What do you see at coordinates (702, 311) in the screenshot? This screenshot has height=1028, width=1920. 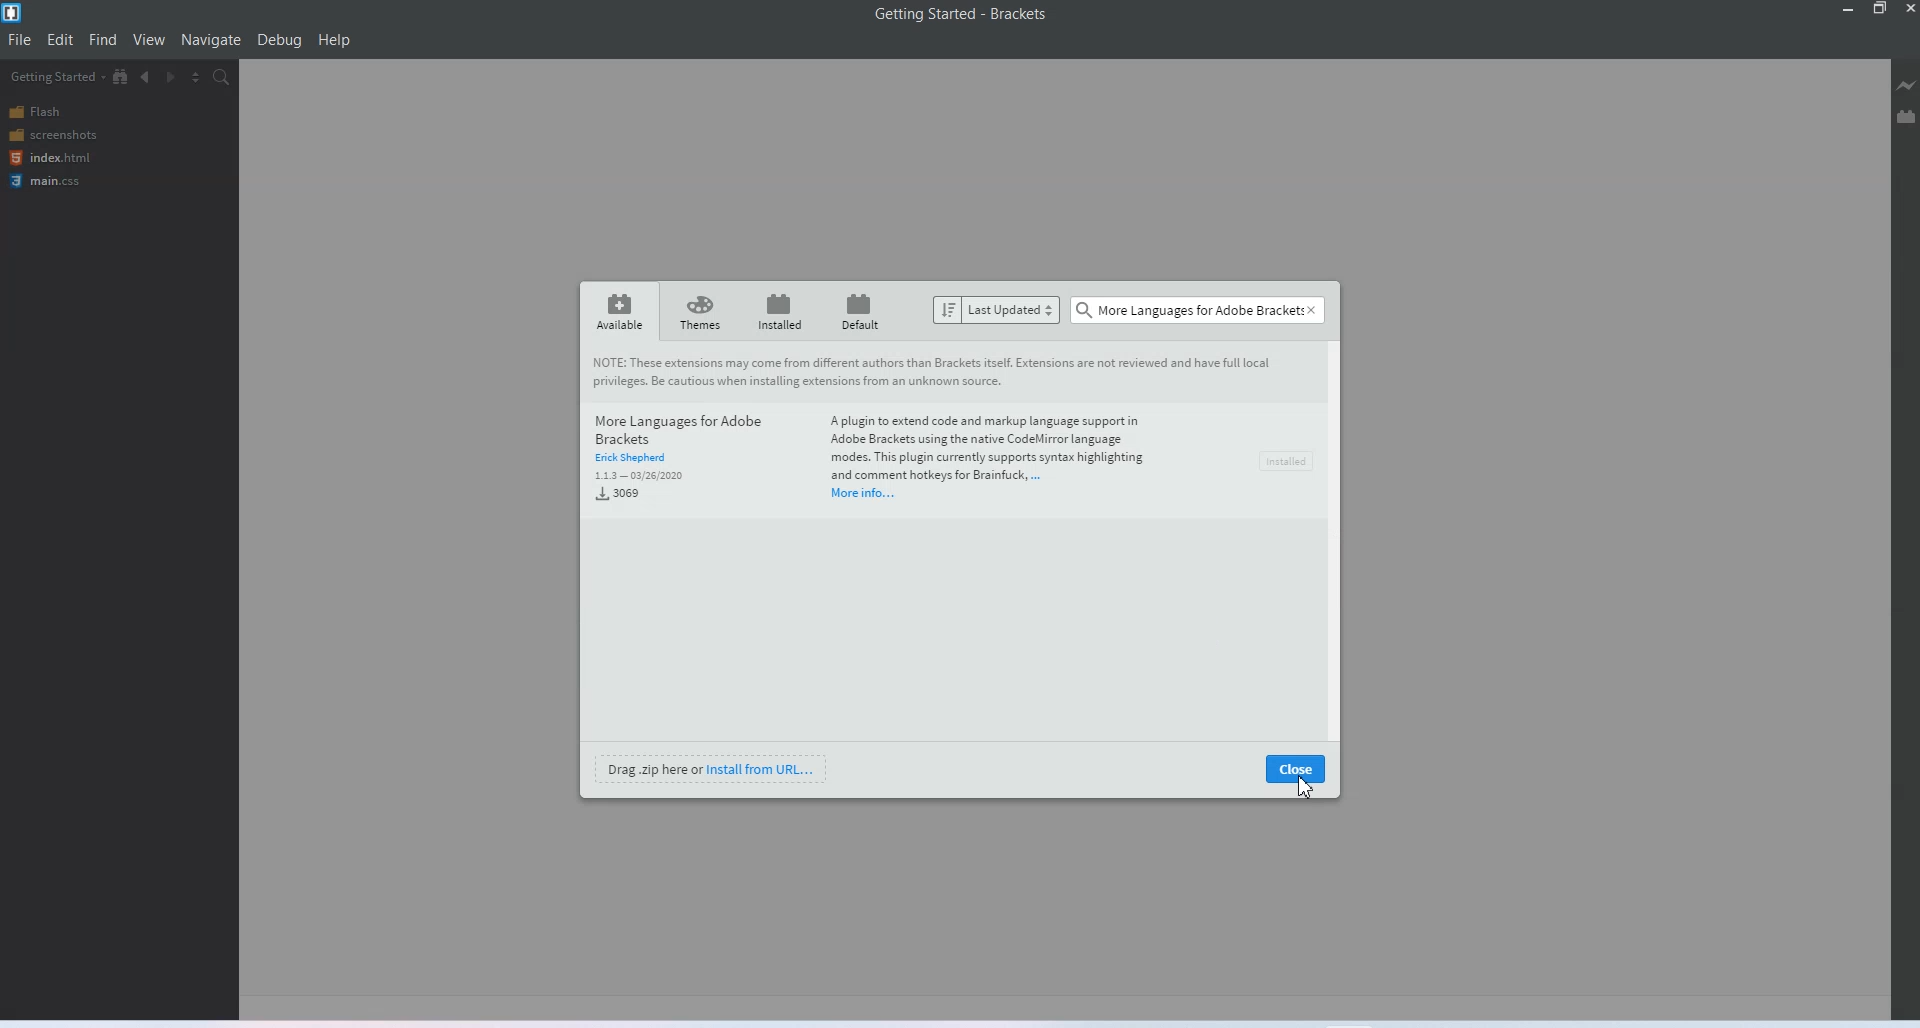 I see `theme` at bounding box center [702, 311].